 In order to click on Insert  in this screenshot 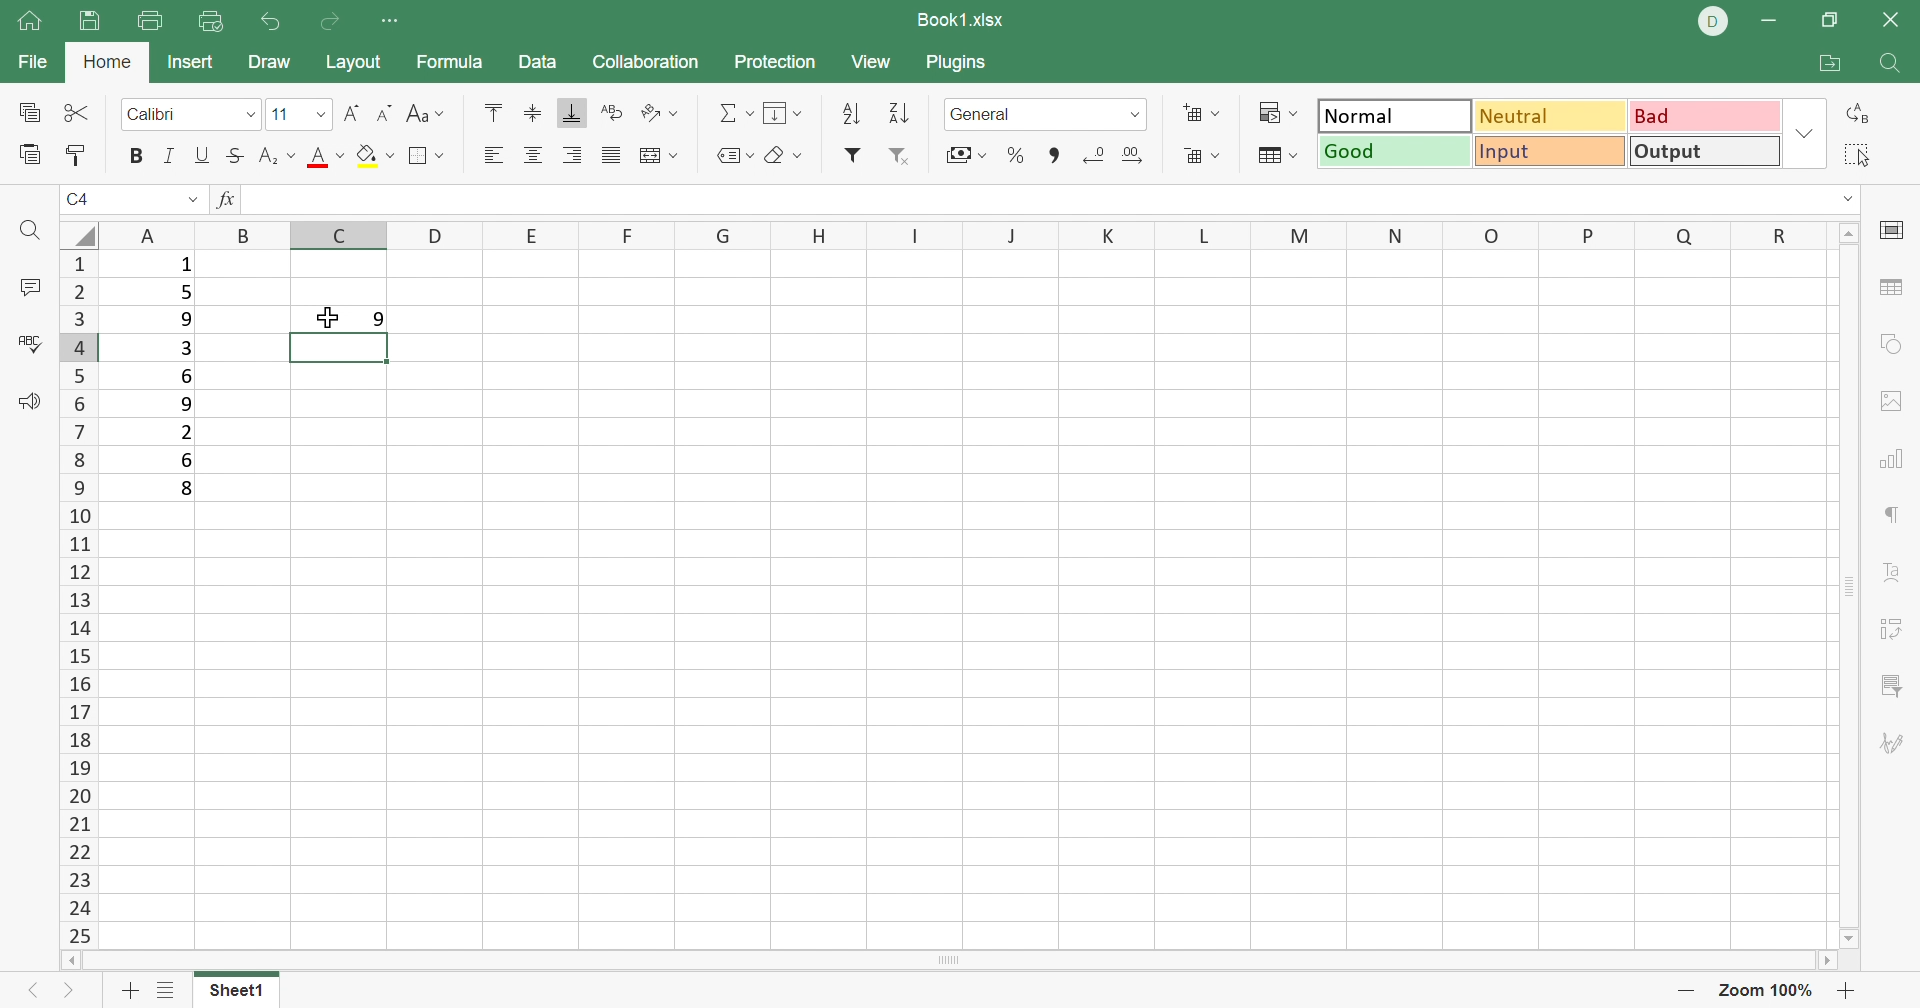, I will do `click(1202, 112)`.